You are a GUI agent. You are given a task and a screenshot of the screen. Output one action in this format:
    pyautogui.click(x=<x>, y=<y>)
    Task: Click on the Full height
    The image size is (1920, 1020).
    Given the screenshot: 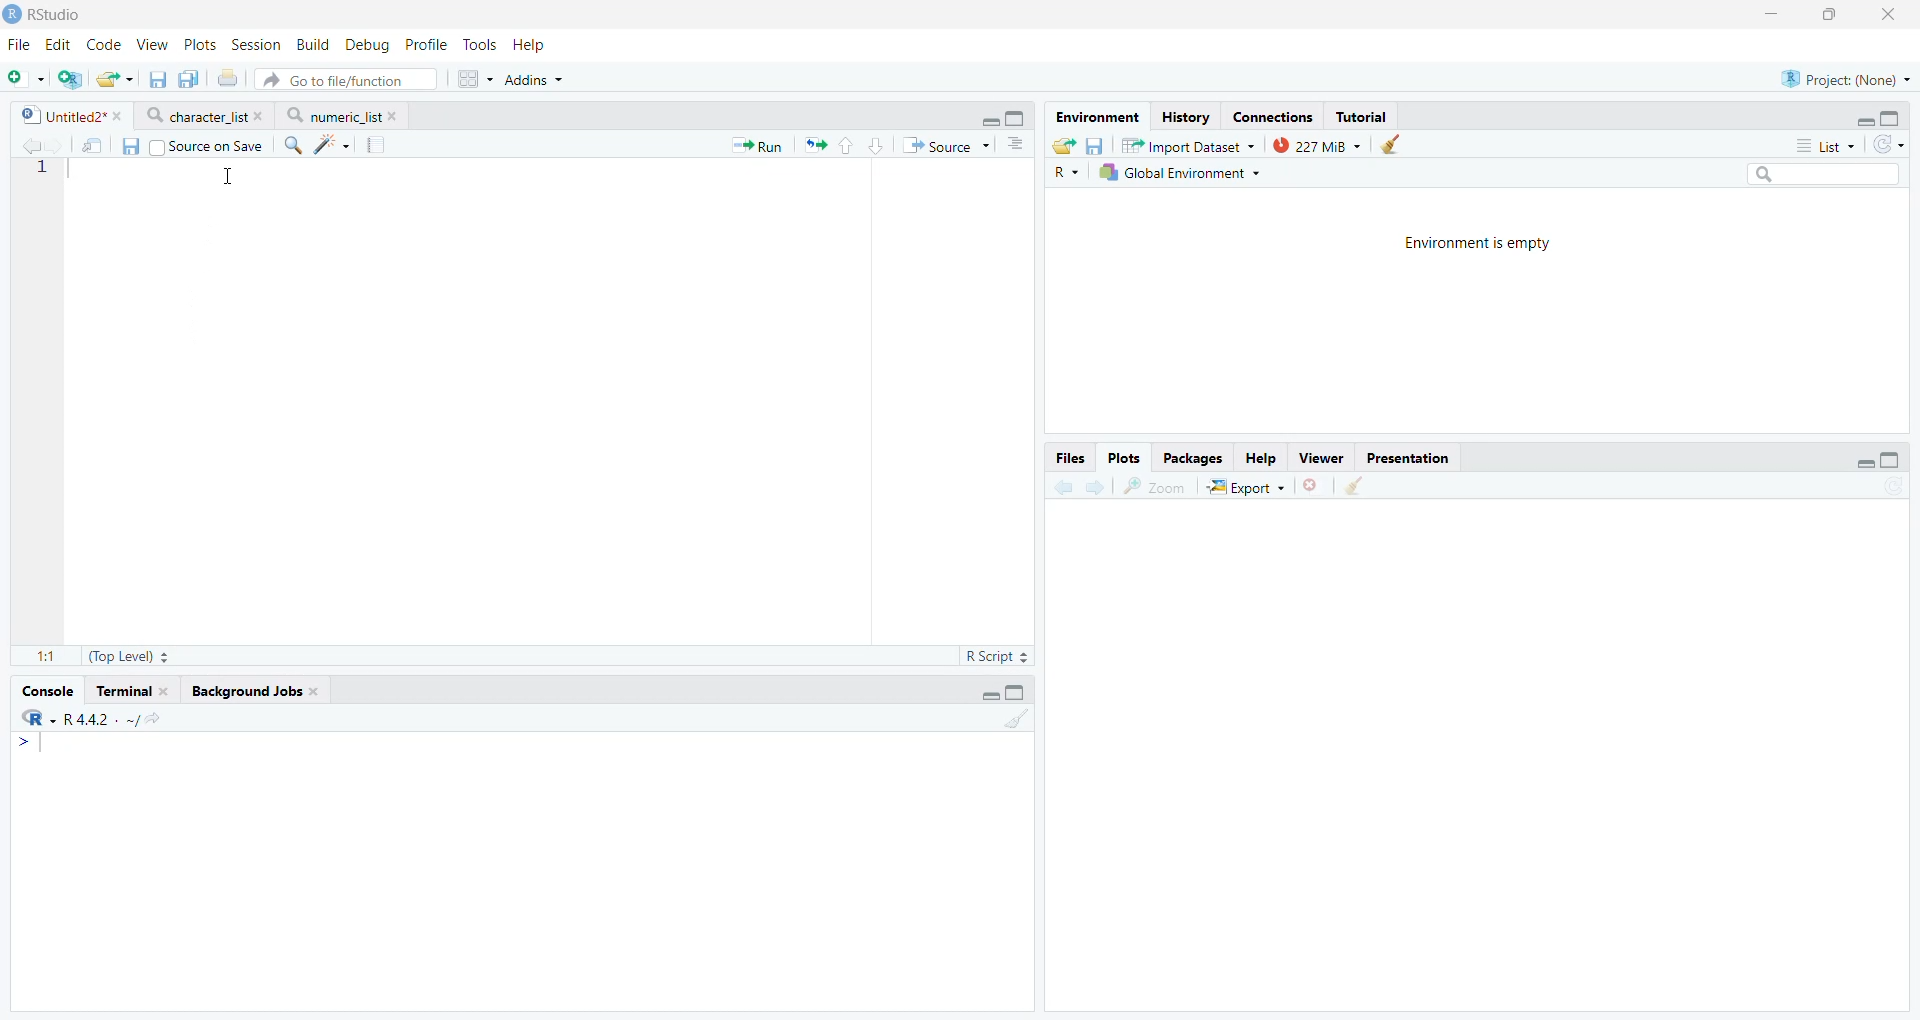 What is the action you would take?
    pyautogui.click(x=1892, y=459)
    